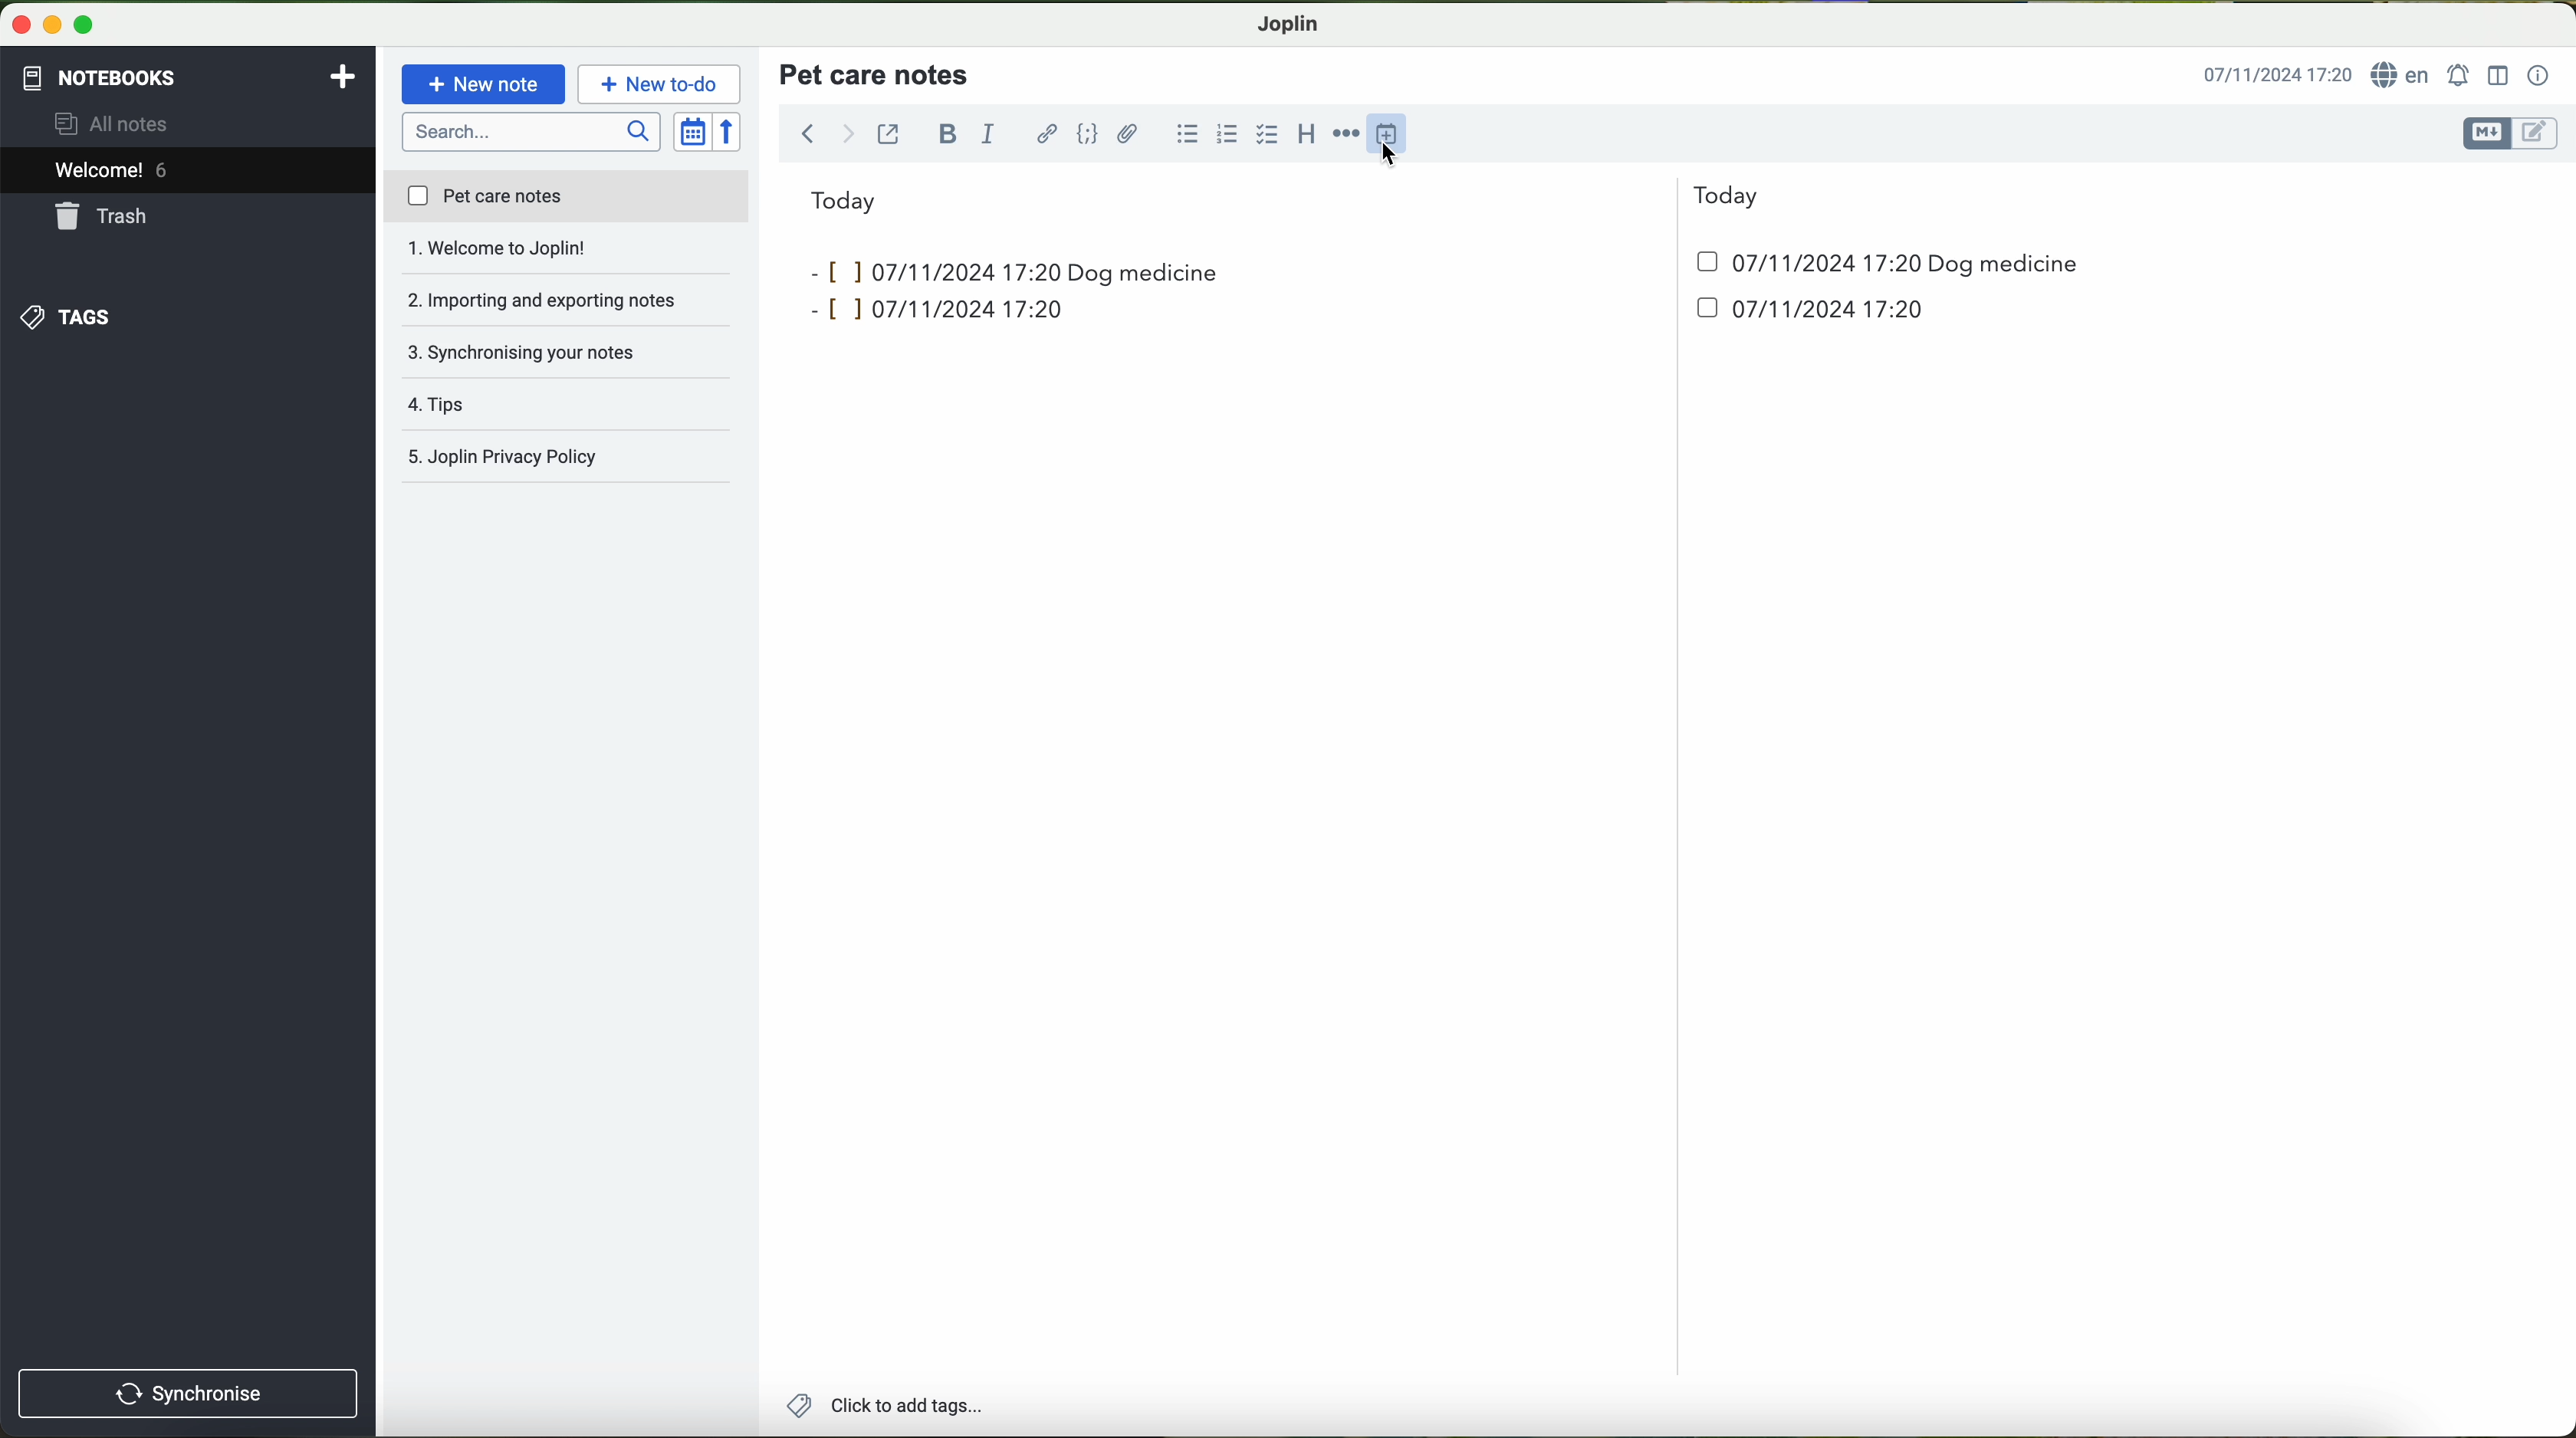 This screenshot has height=1438, width=2576. I want to click on screen buttons, so click(50, 26).